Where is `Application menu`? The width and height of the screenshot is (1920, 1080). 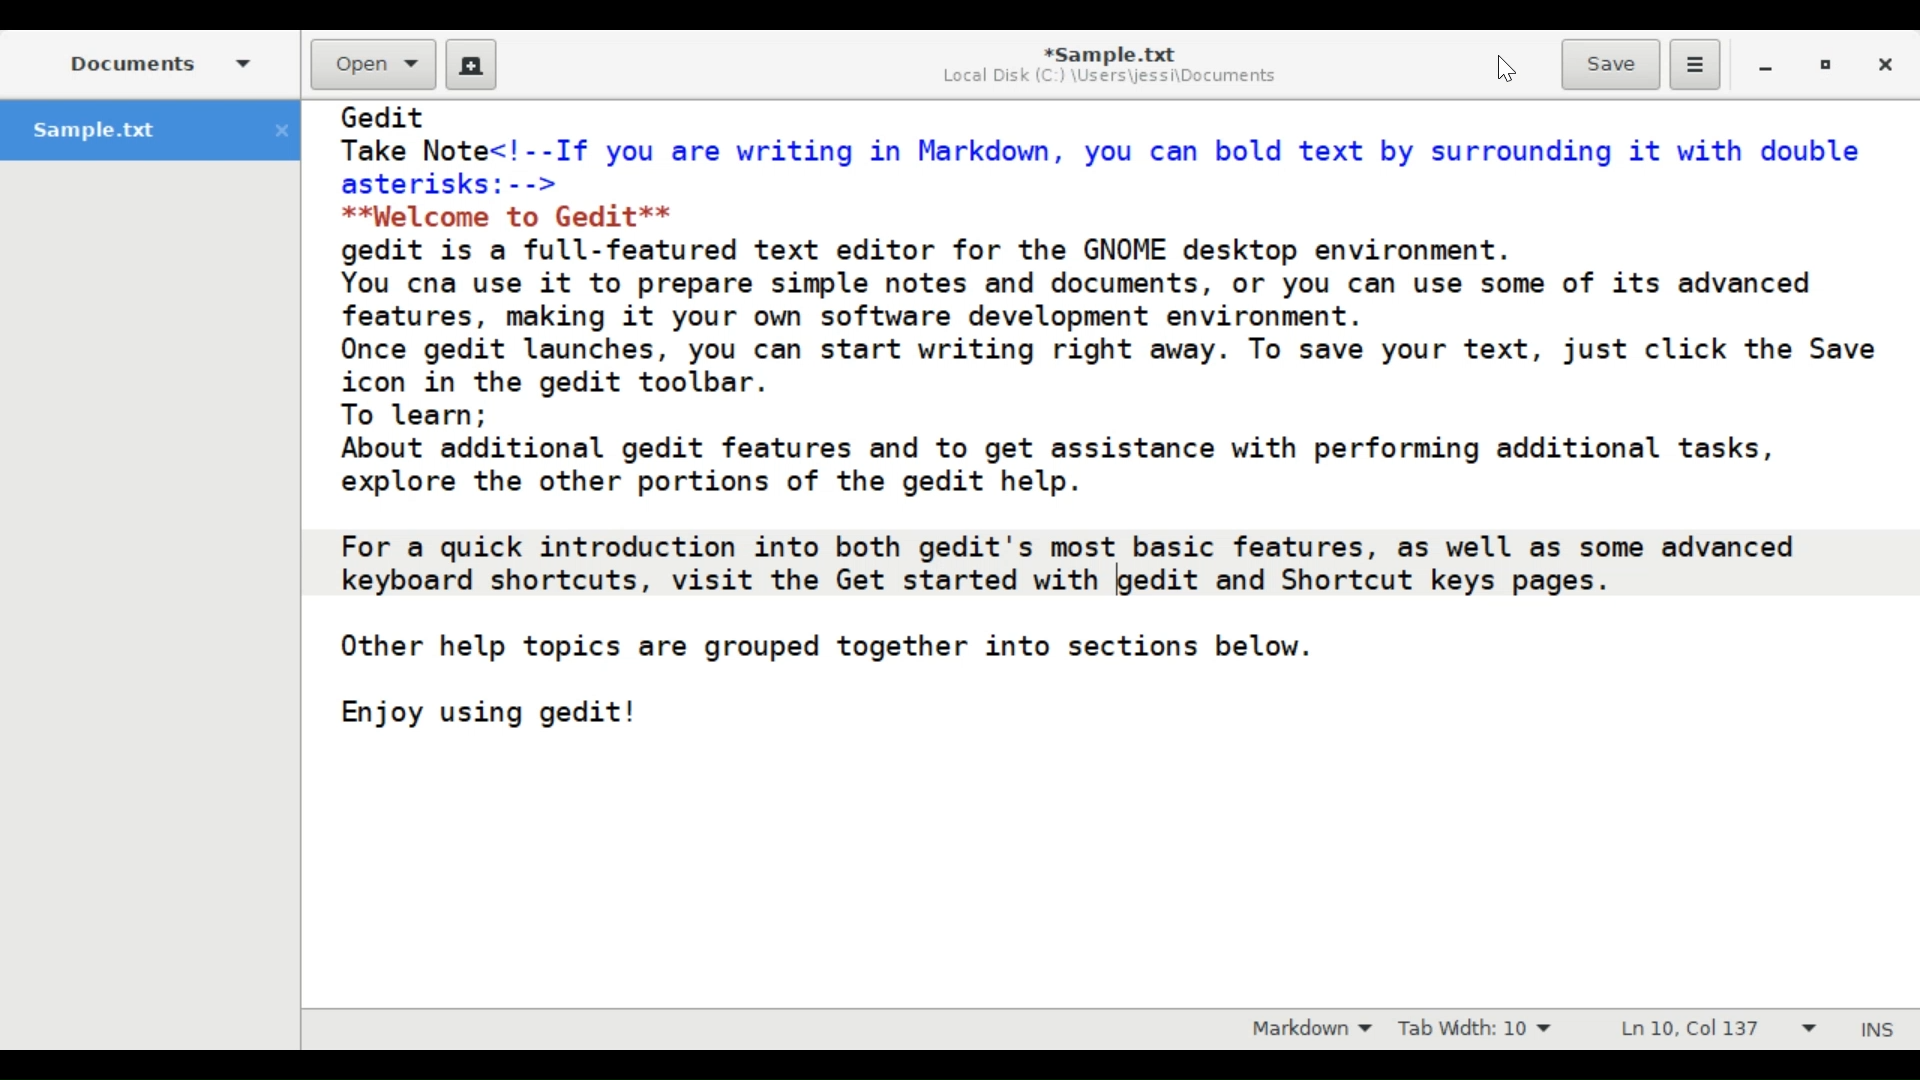
Application menu is located at coordinates (1696, 66).